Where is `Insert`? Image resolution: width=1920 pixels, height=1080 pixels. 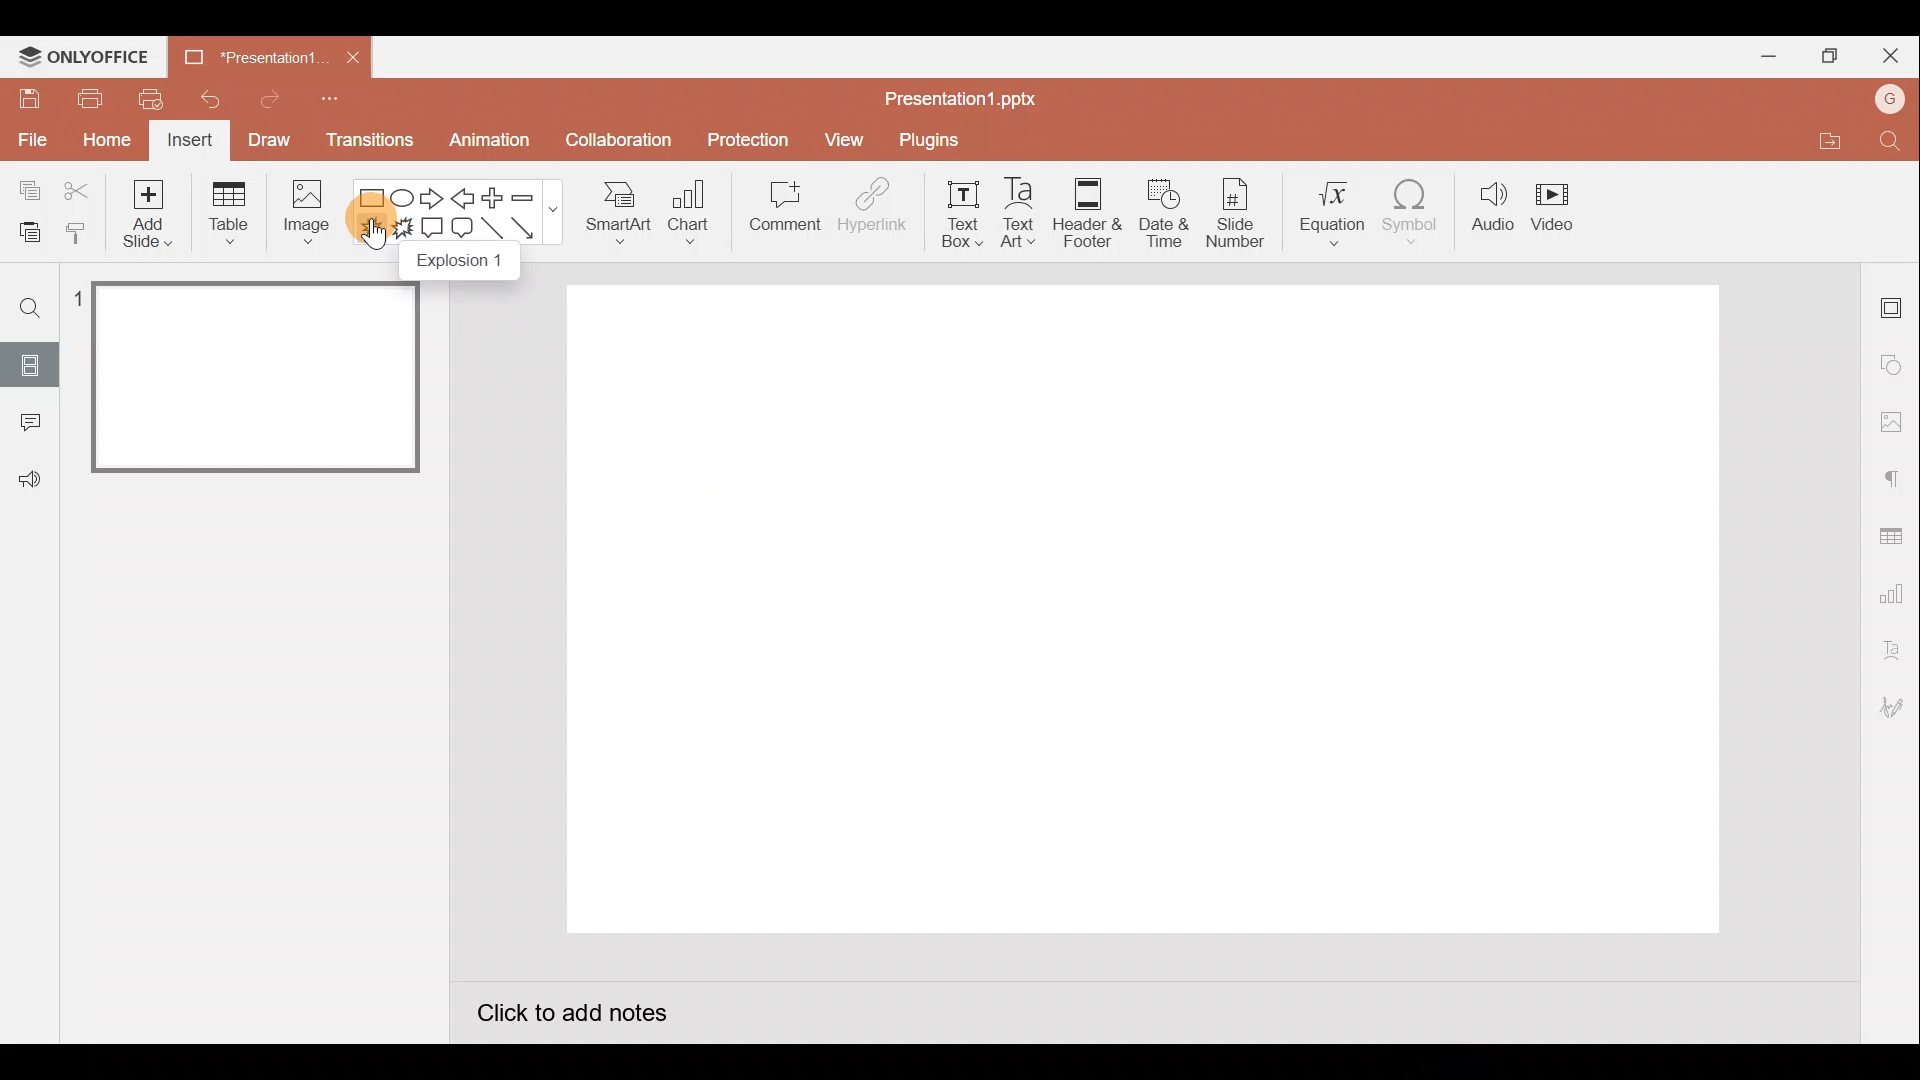
Insert is located at coordinates (192, 141).